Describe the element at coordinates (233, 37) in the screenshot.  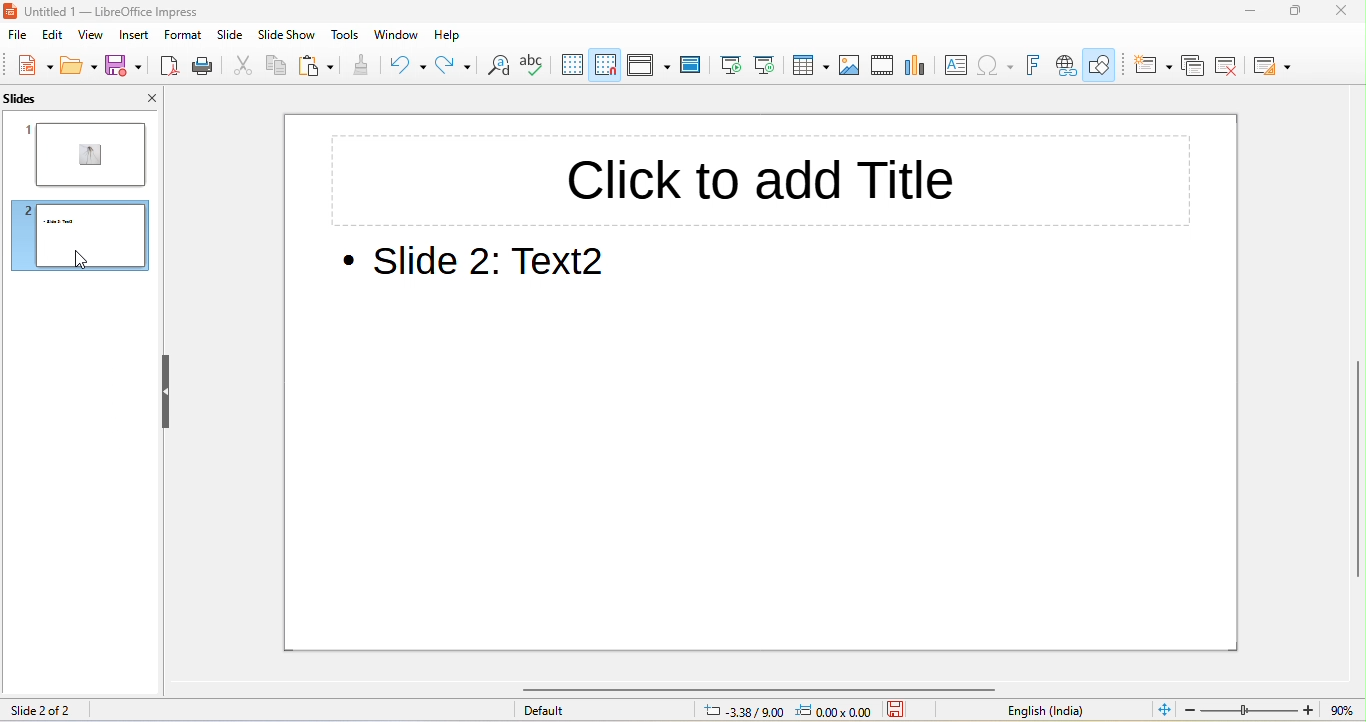
I see `slide` at that location.